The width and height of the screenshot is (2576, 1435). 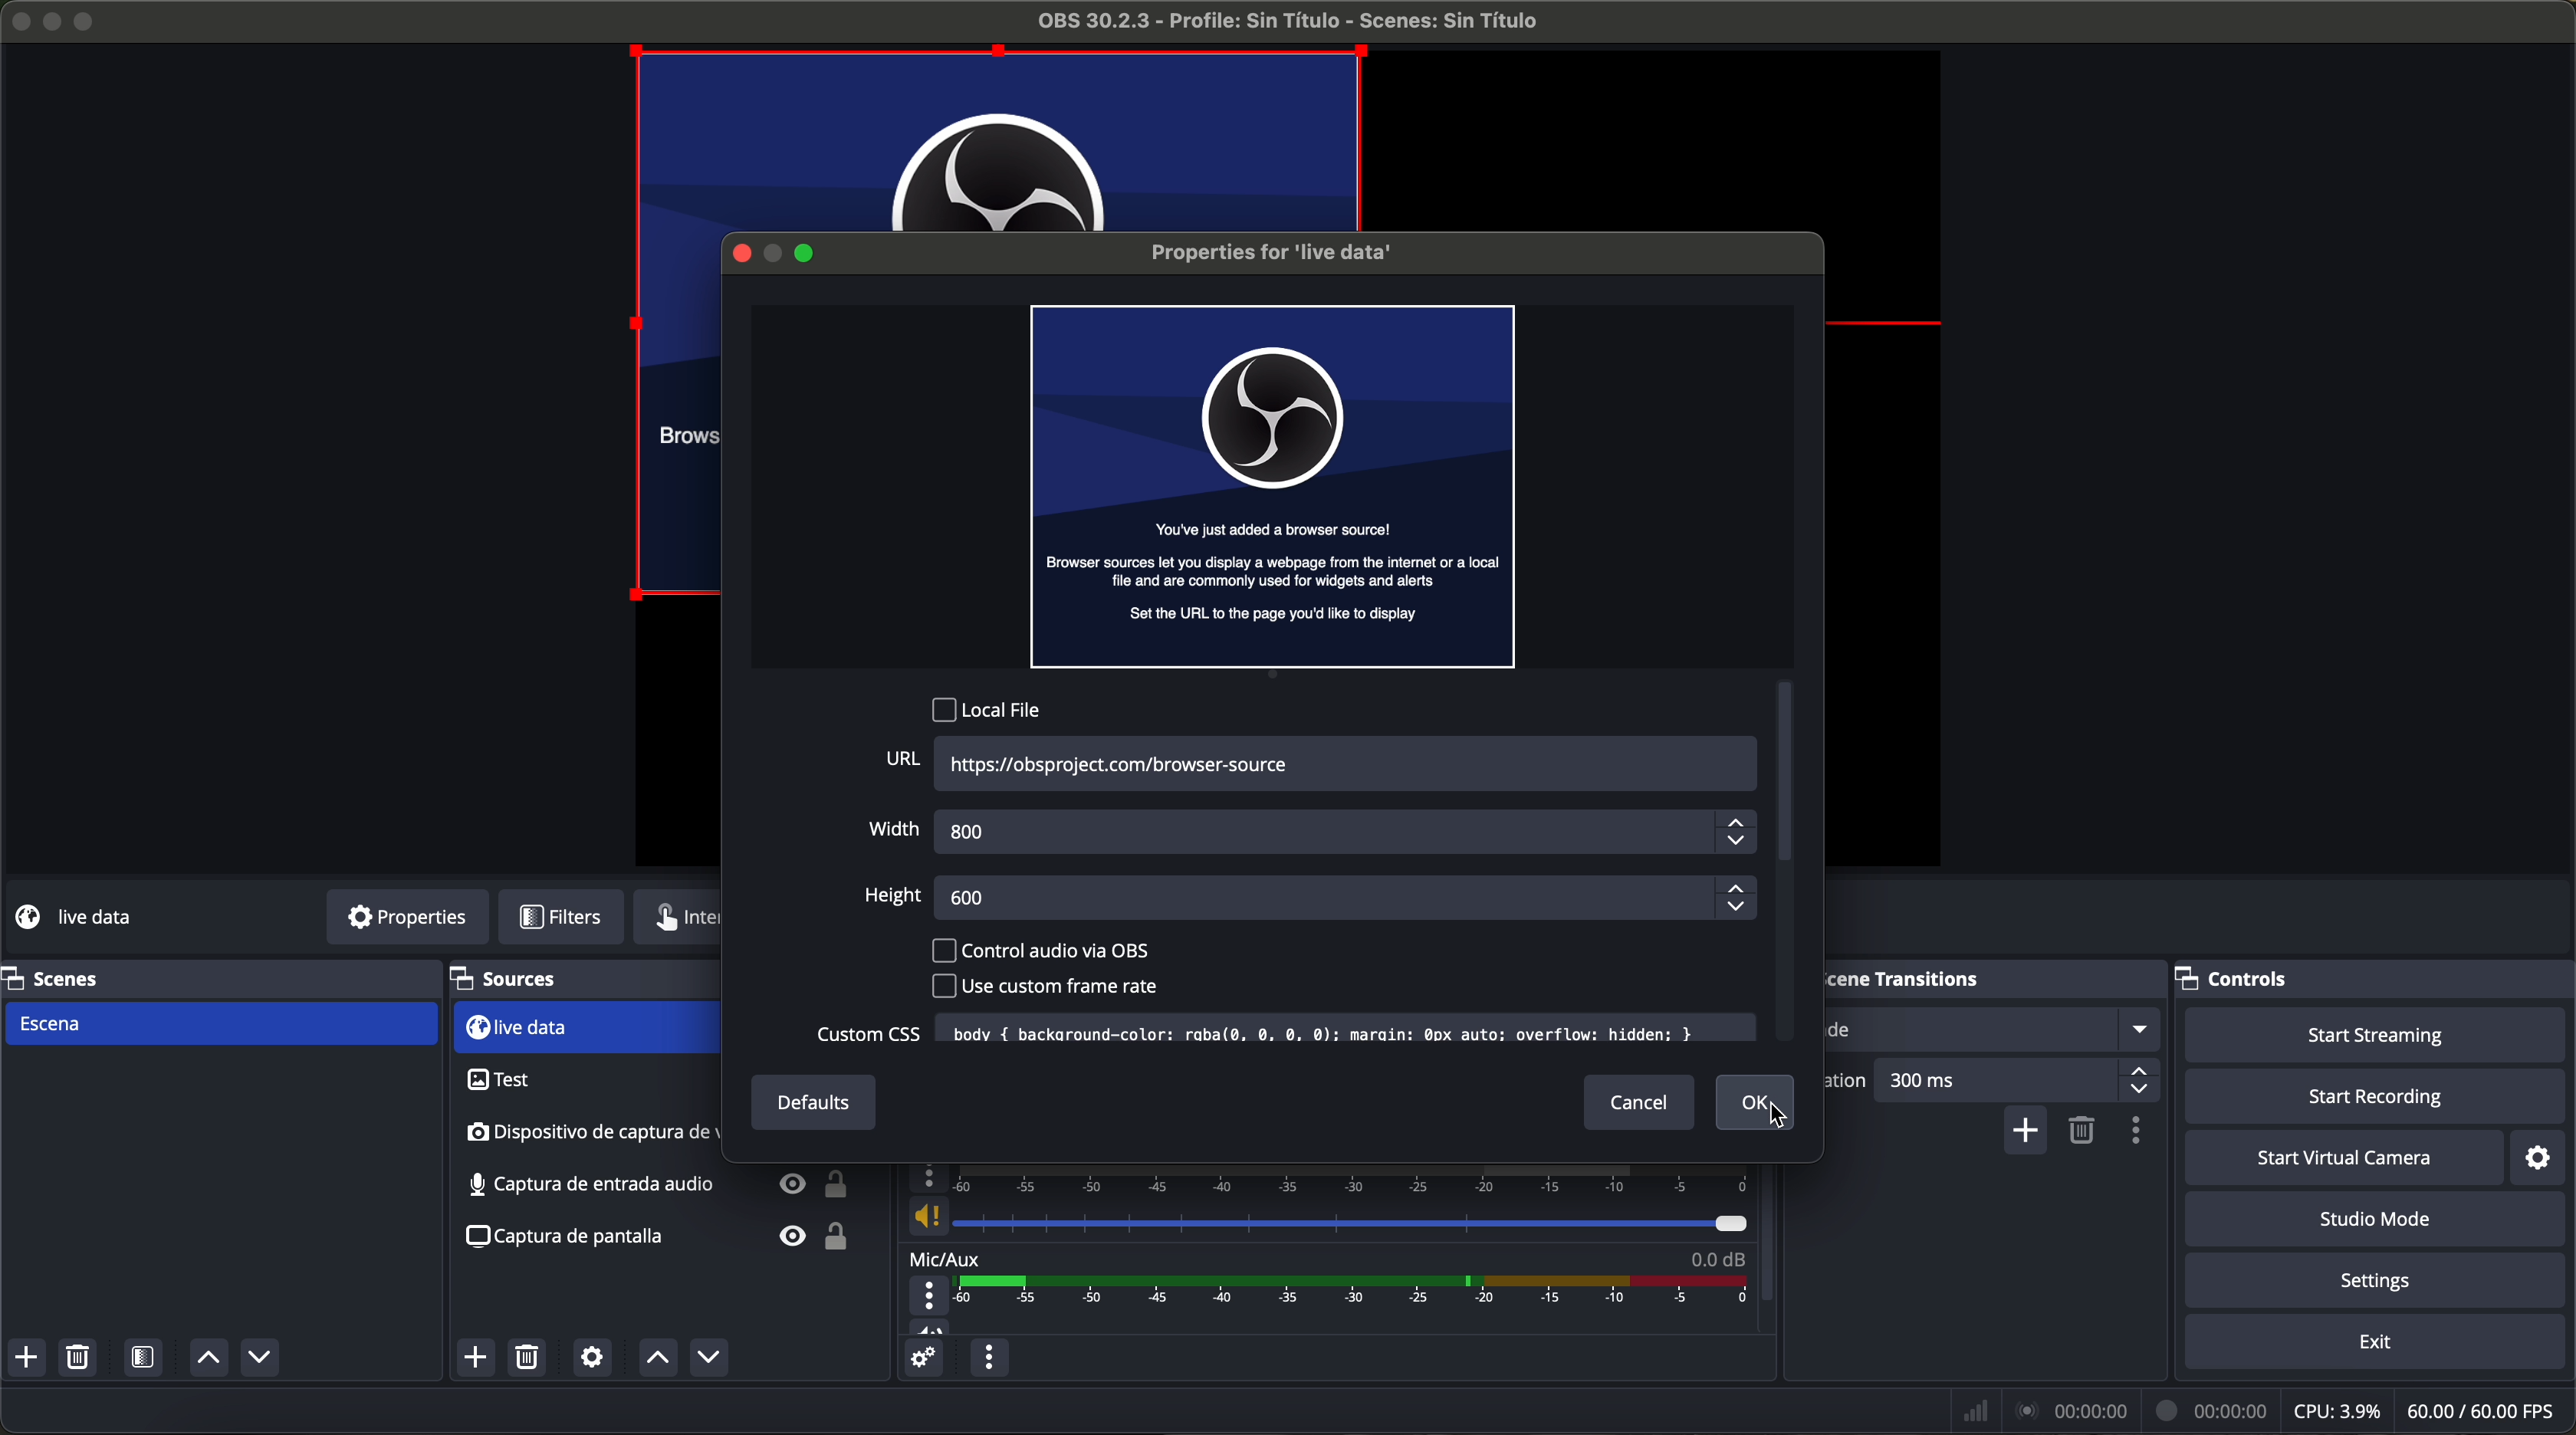 I want to click on data, so click(x=2262, y=1409).